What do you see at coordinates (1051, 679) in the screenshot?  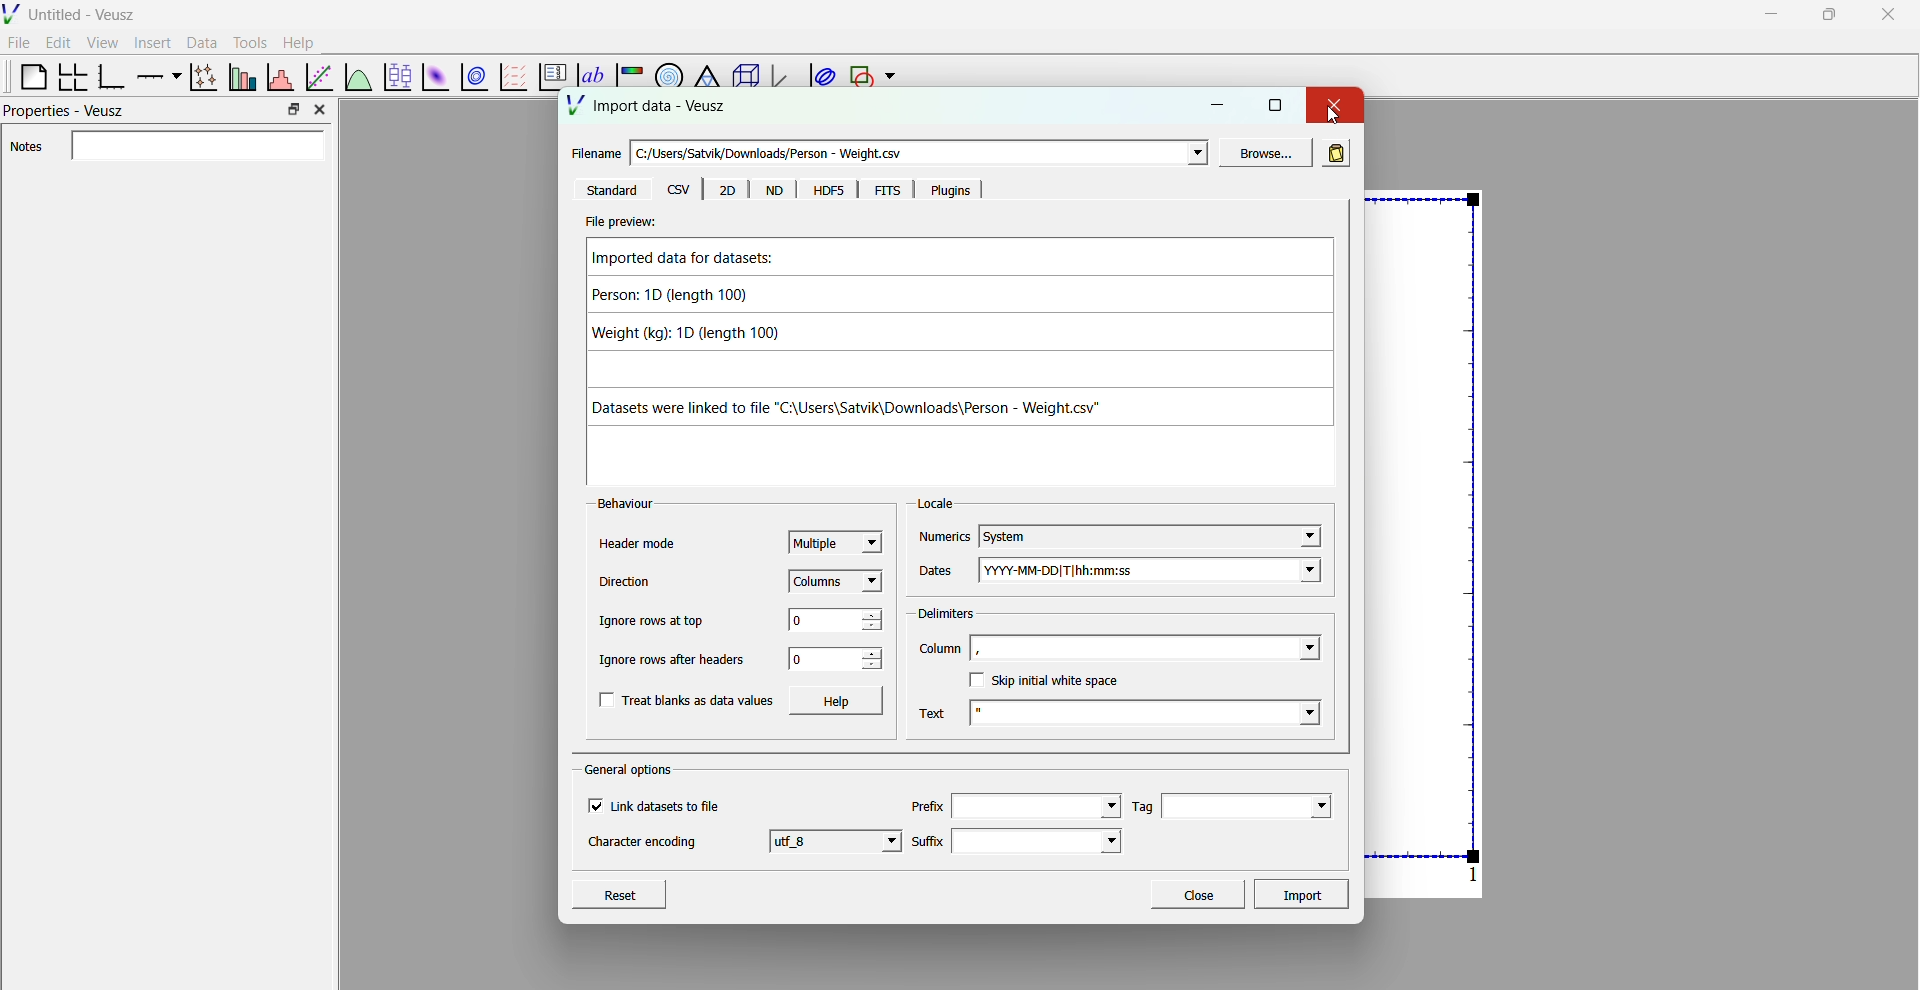 I see ` SKIp inital white space` at bounding box center [1051, 679].